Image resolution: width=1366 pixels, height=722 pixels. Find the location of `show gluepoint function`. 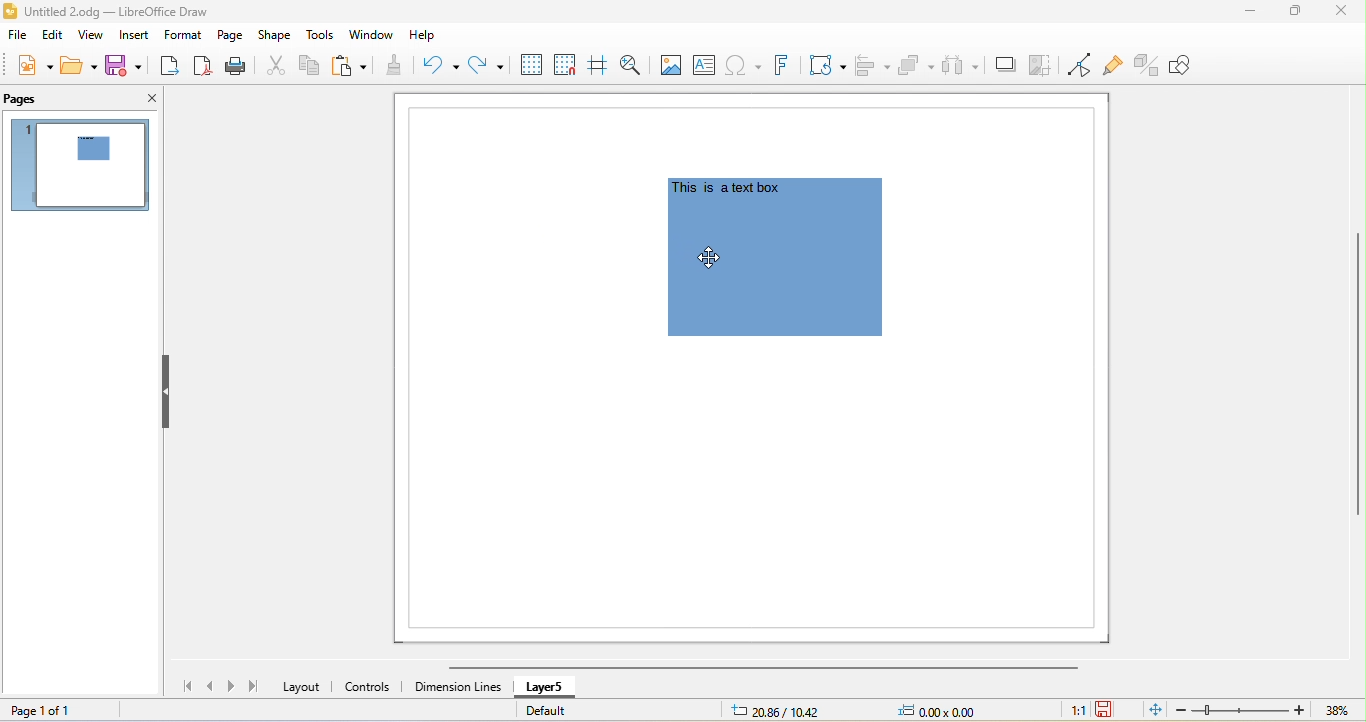

show gluepoint function is located at coordinates (1112, 66).